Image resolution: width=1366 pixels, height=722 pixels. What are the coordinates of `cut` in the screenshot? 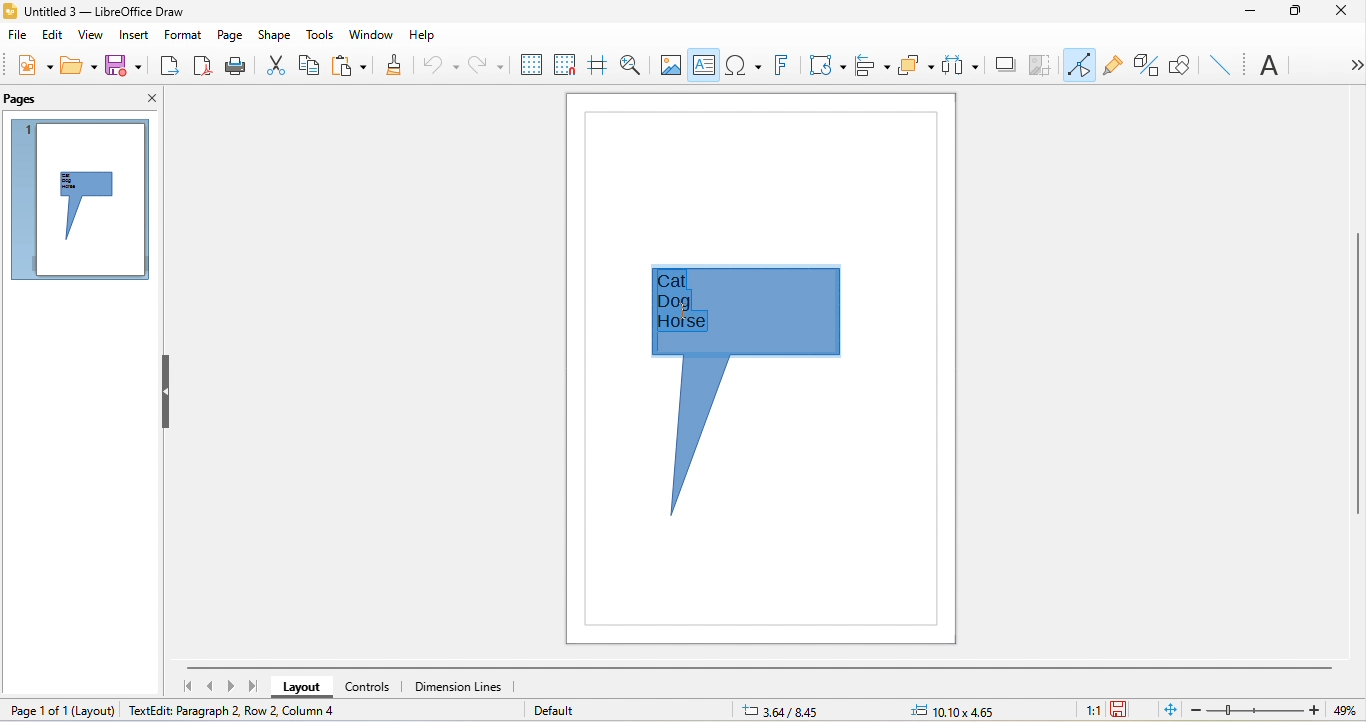 It's located at (274, 65).